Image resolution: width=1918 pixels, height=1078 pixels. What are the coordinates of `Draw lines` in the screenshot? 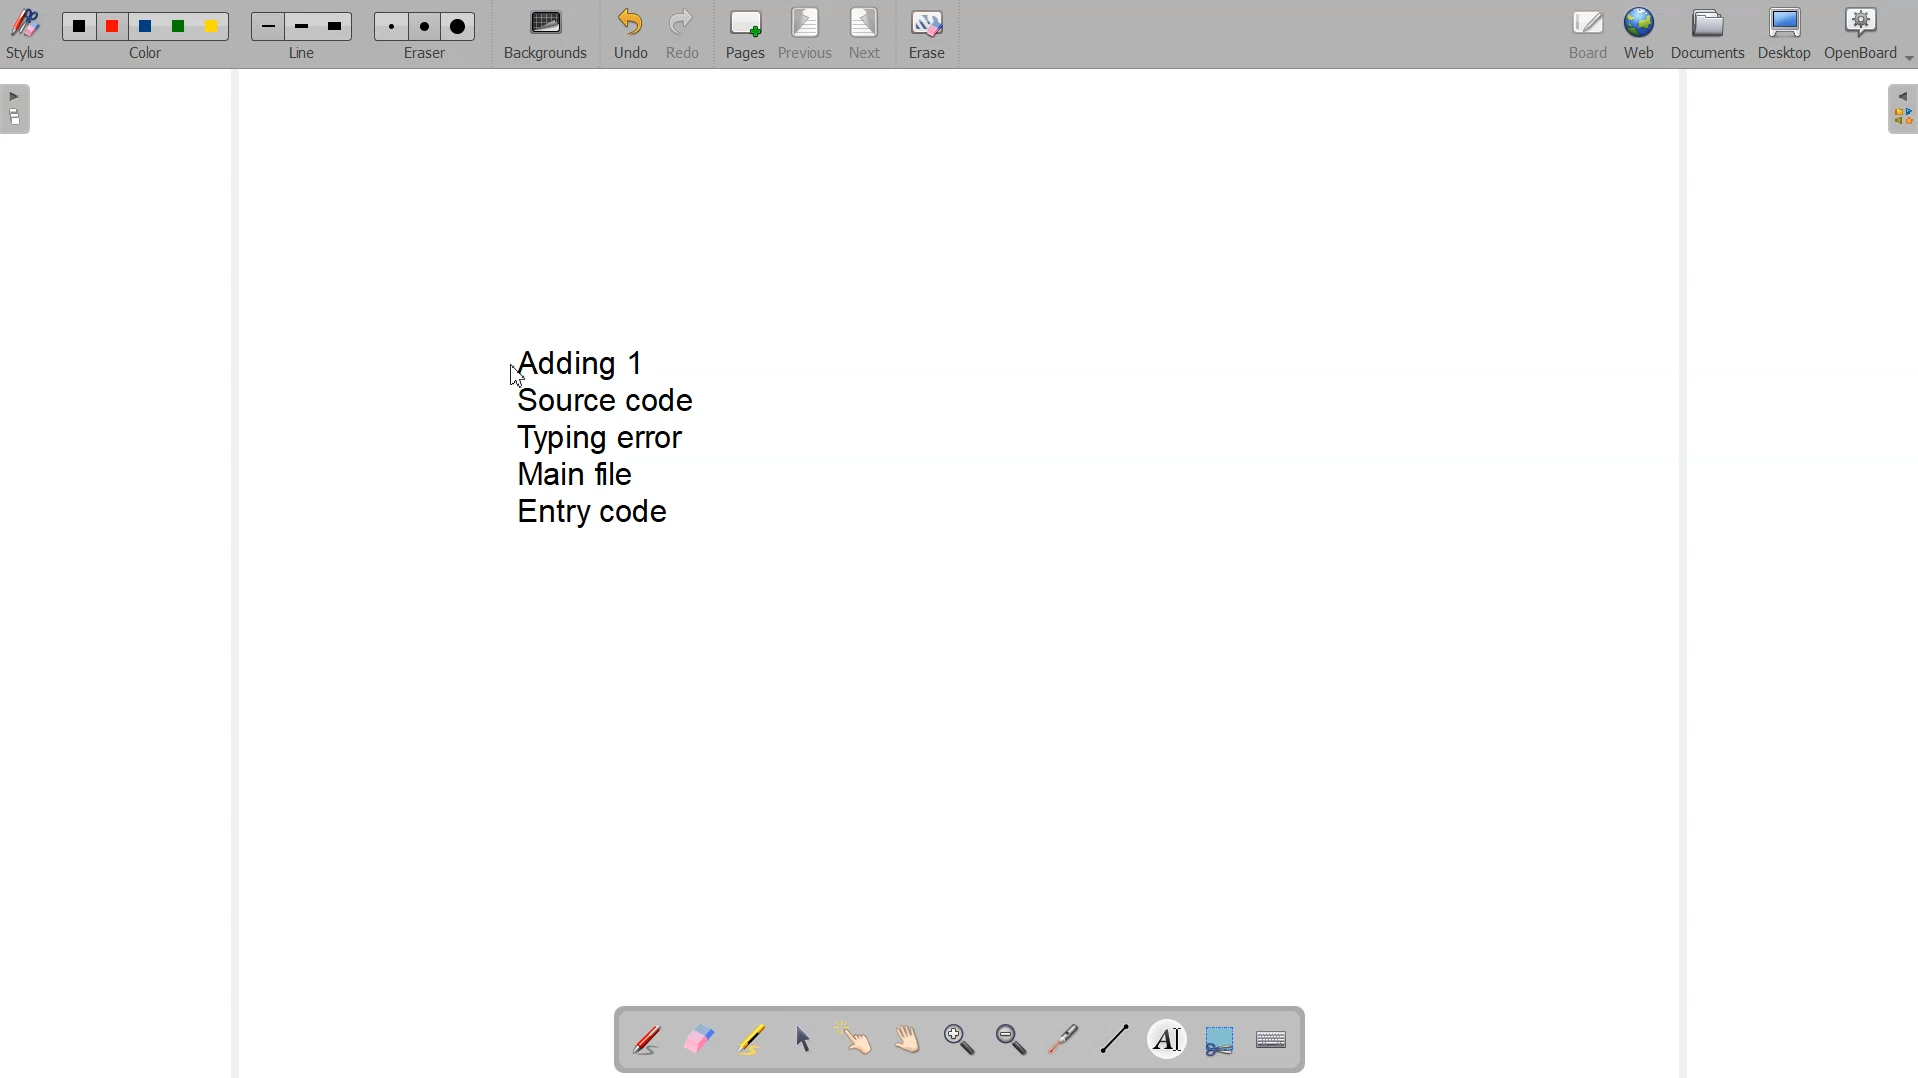 It's located at (1112, 1039).